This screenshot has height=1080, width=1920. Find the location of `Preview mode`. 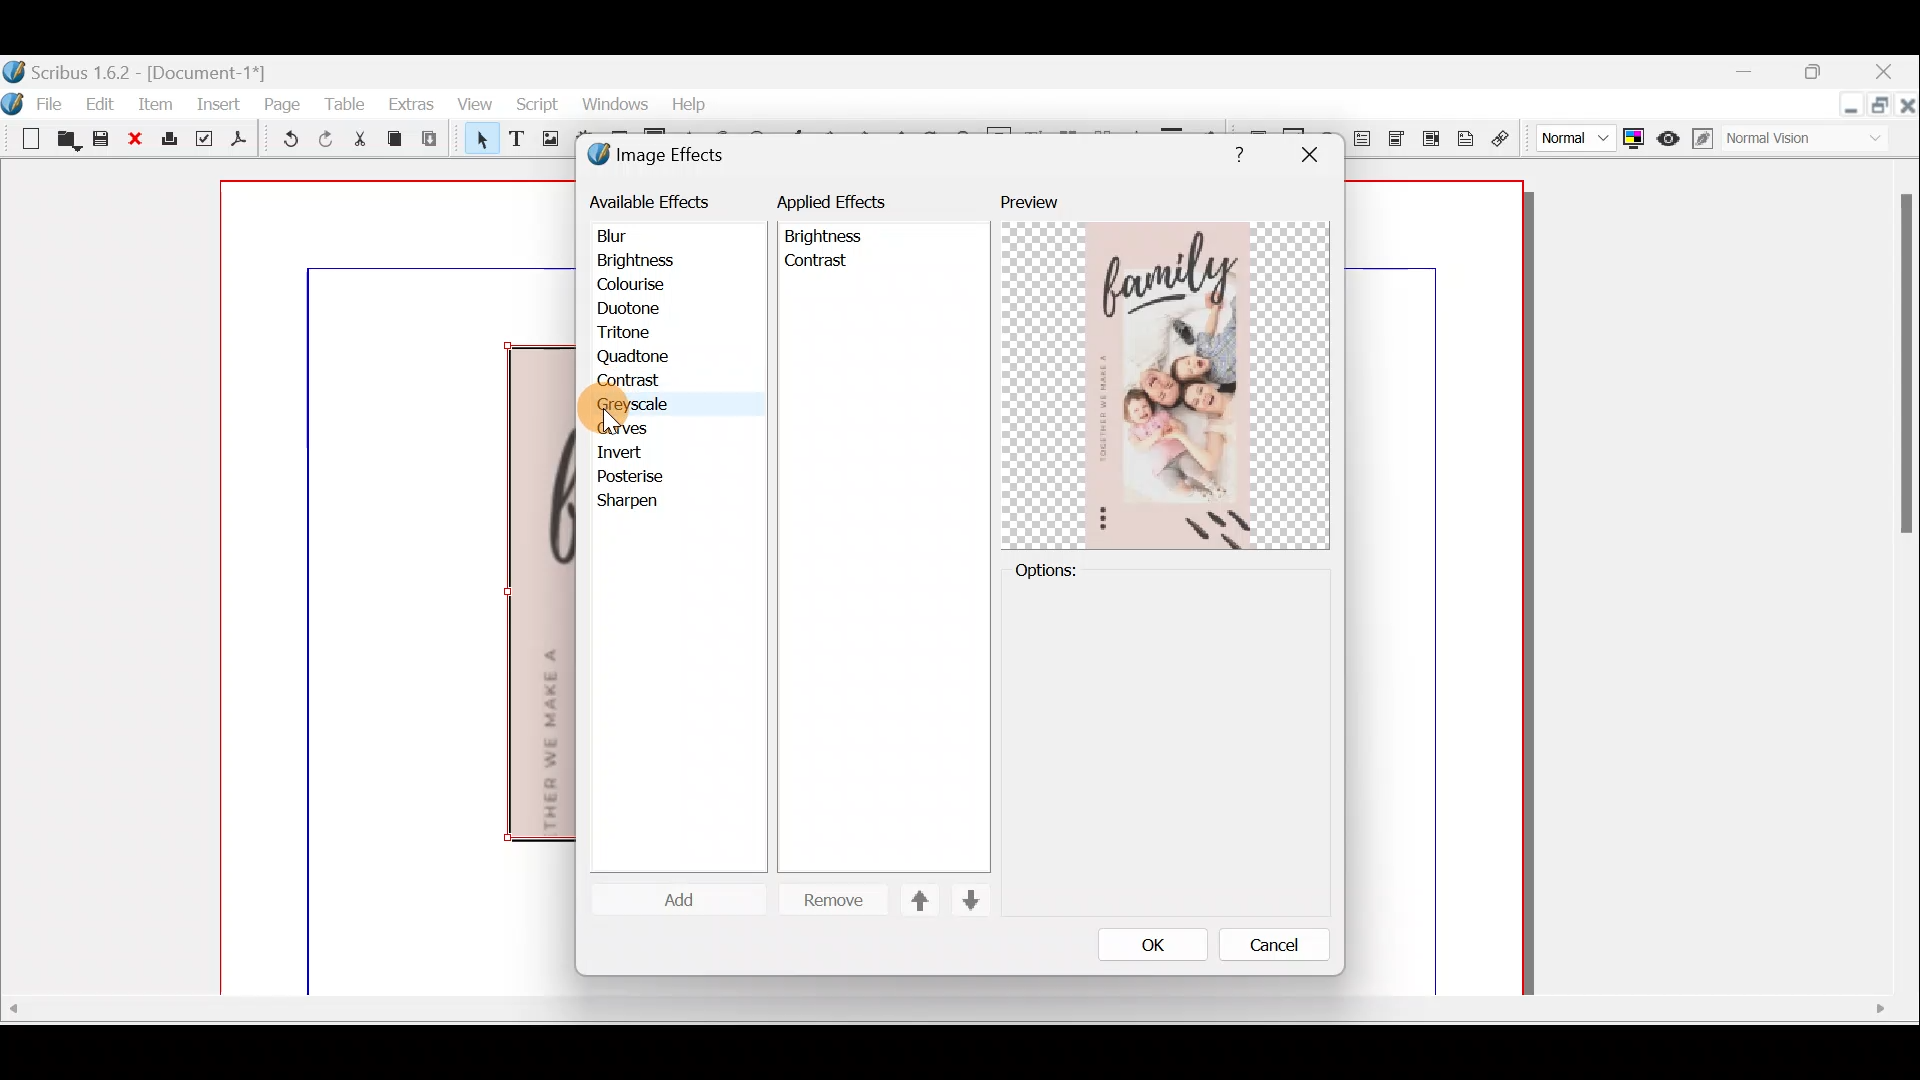

Preview mode is located at coordinates (1664, 134).